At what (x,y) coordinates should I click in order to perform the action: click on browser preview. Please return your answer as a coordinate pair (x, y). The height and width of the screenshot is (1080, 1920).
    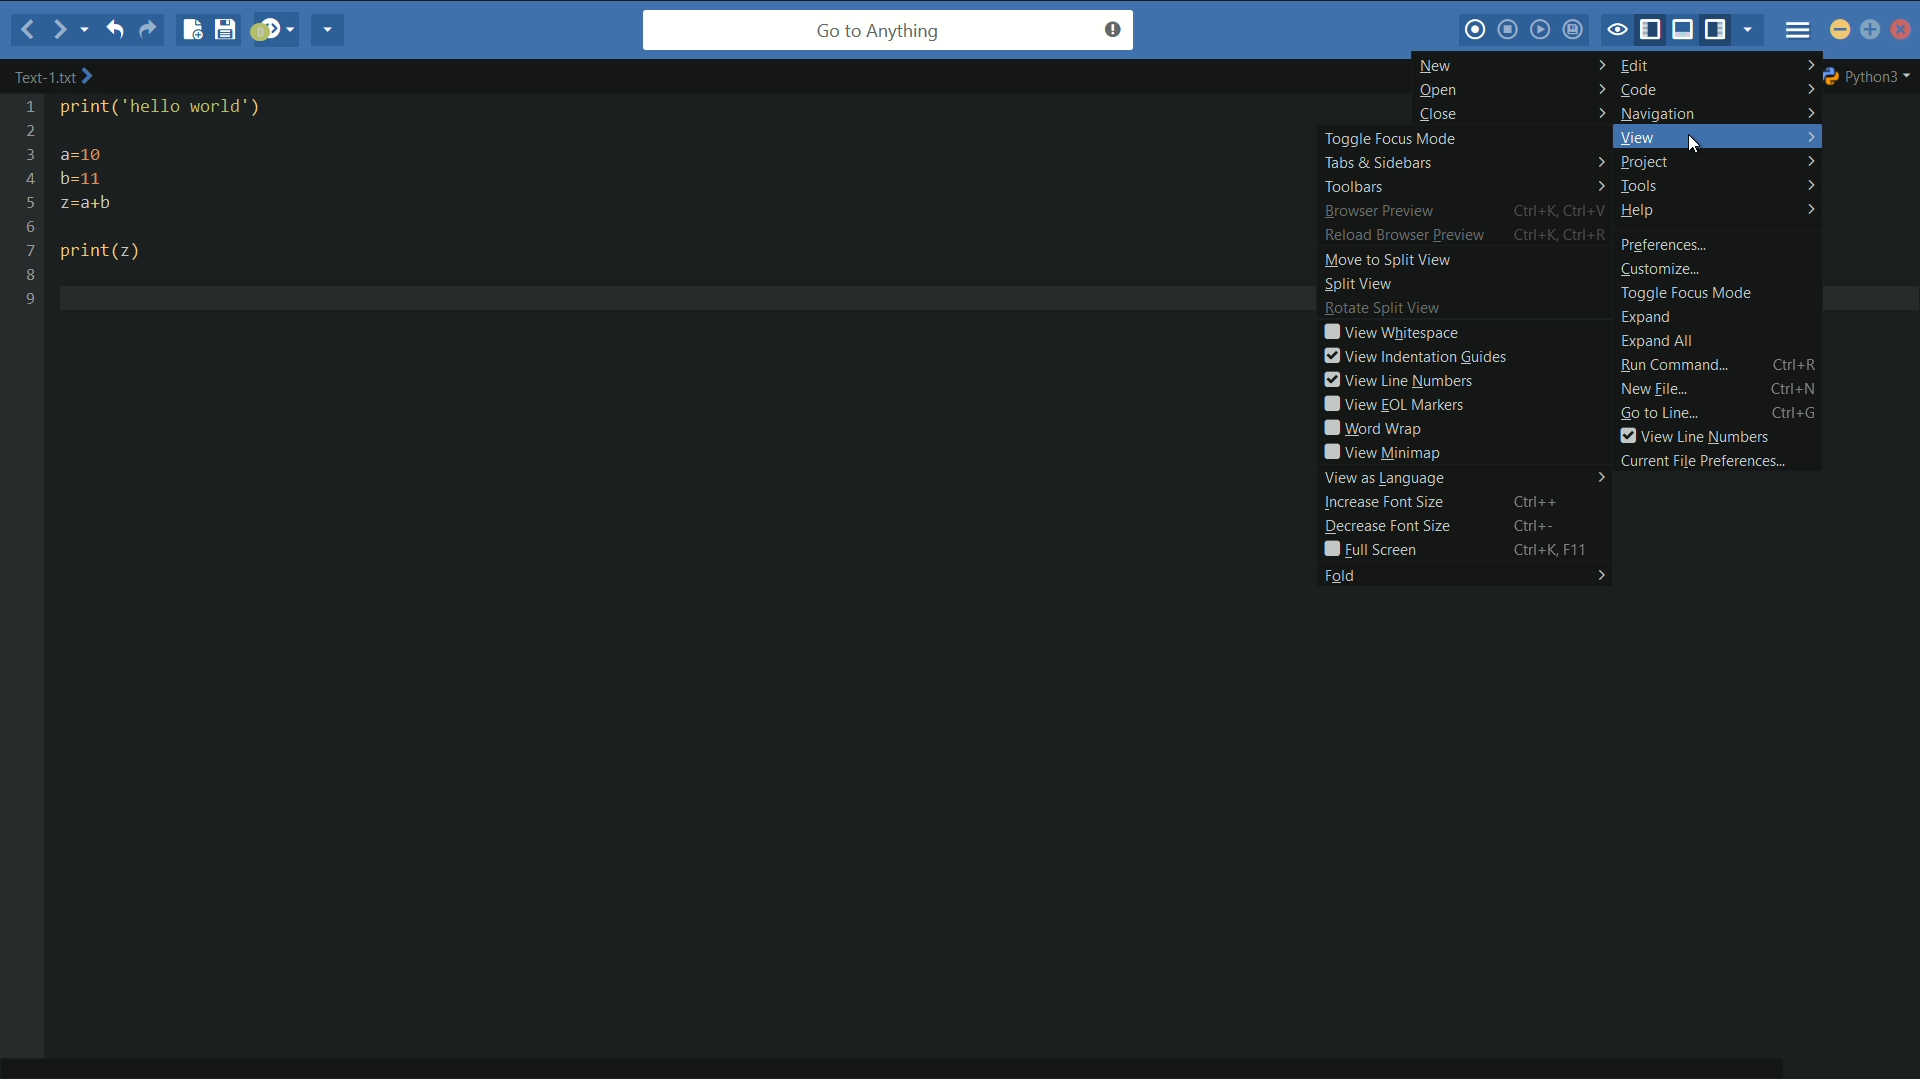
    Looking at the image, I should click on (1379, 212).